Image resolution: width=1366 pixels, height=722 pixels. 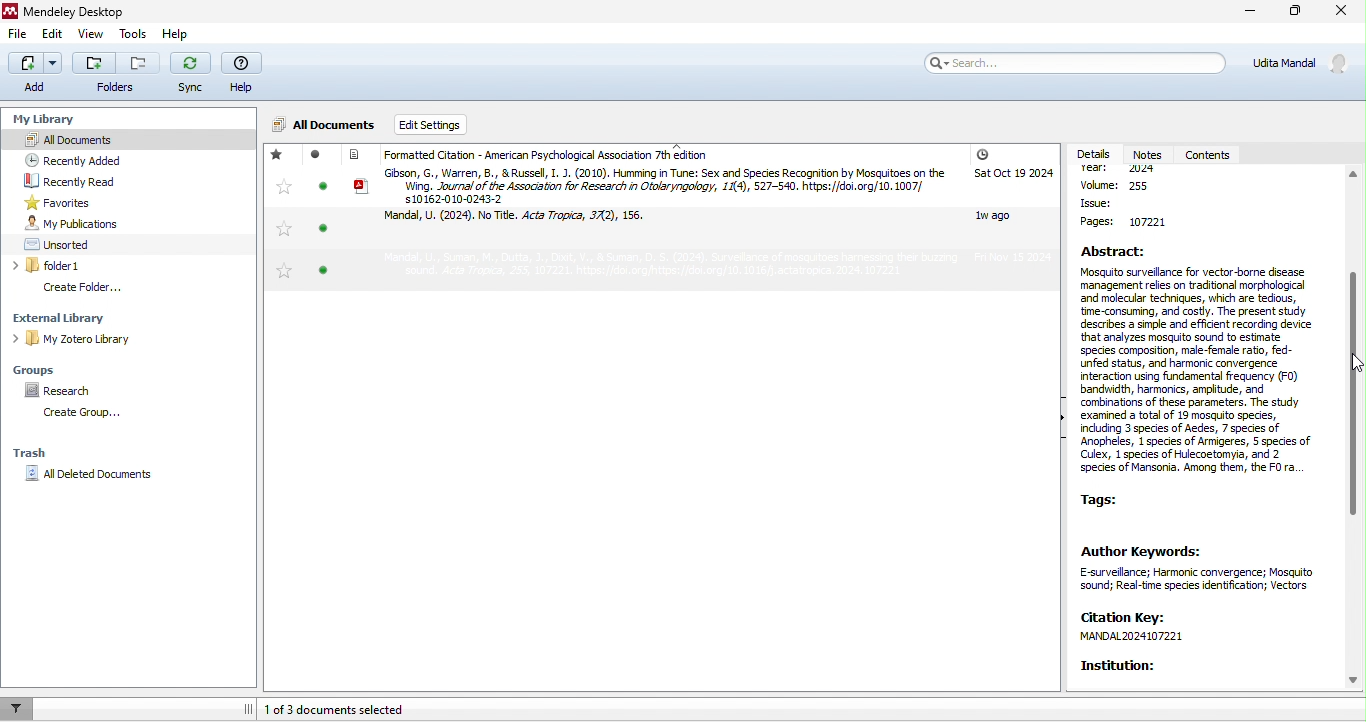 I want to click on citation key, so click(x=1153, y=628).